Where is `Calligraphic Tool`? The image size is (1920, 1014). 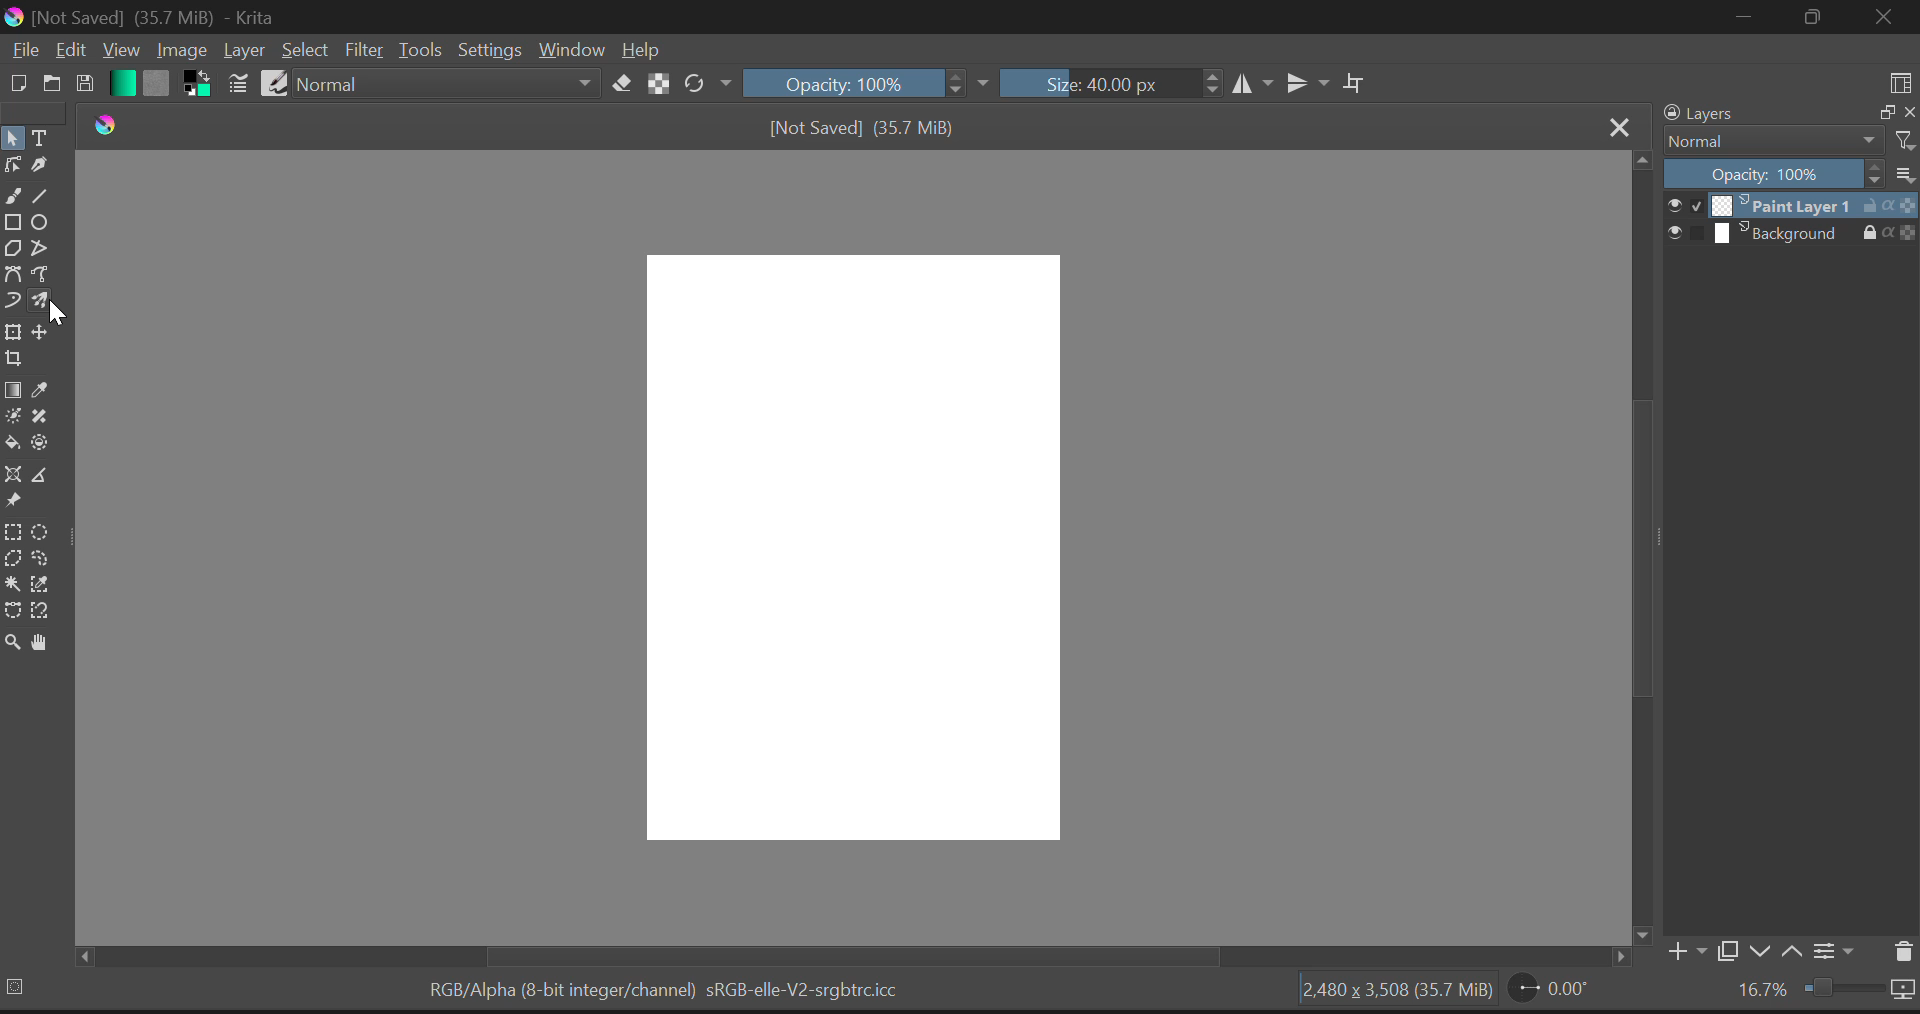 Calligraphic Tool is located at coordinates (43, 163).